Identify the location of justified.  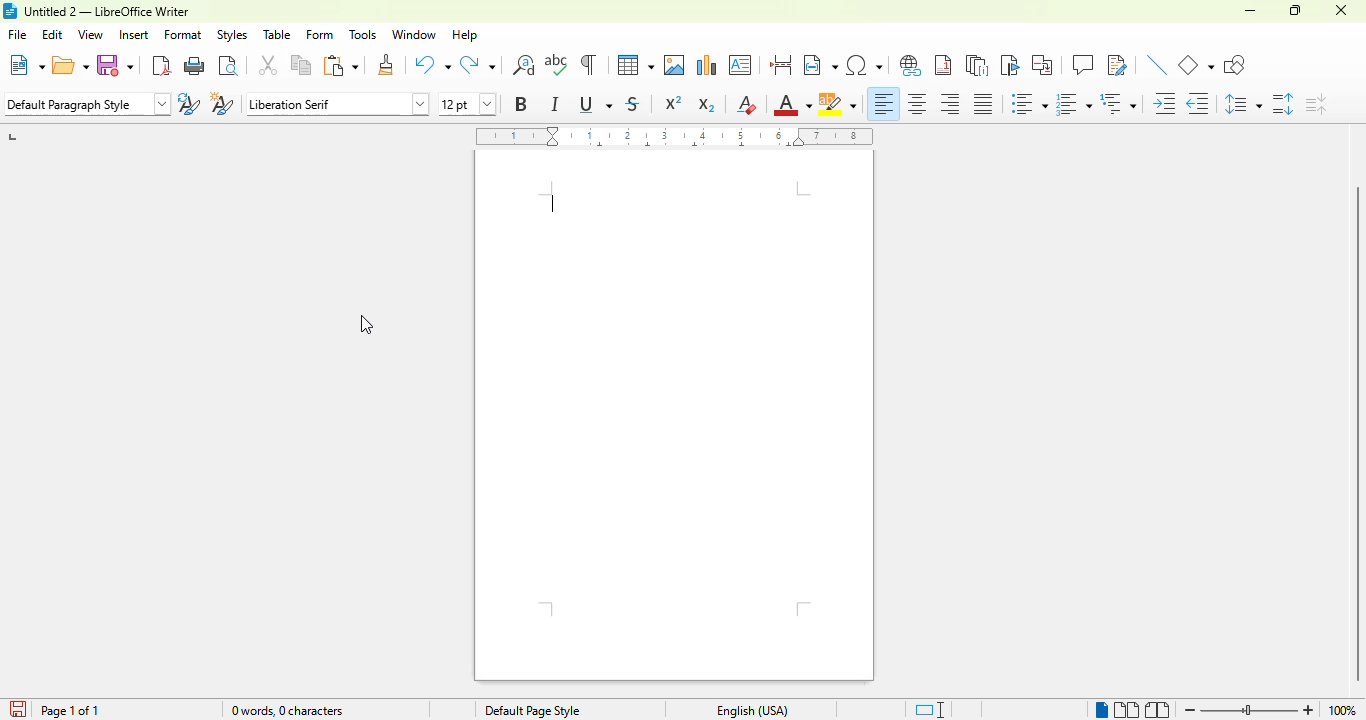
(983, 103).